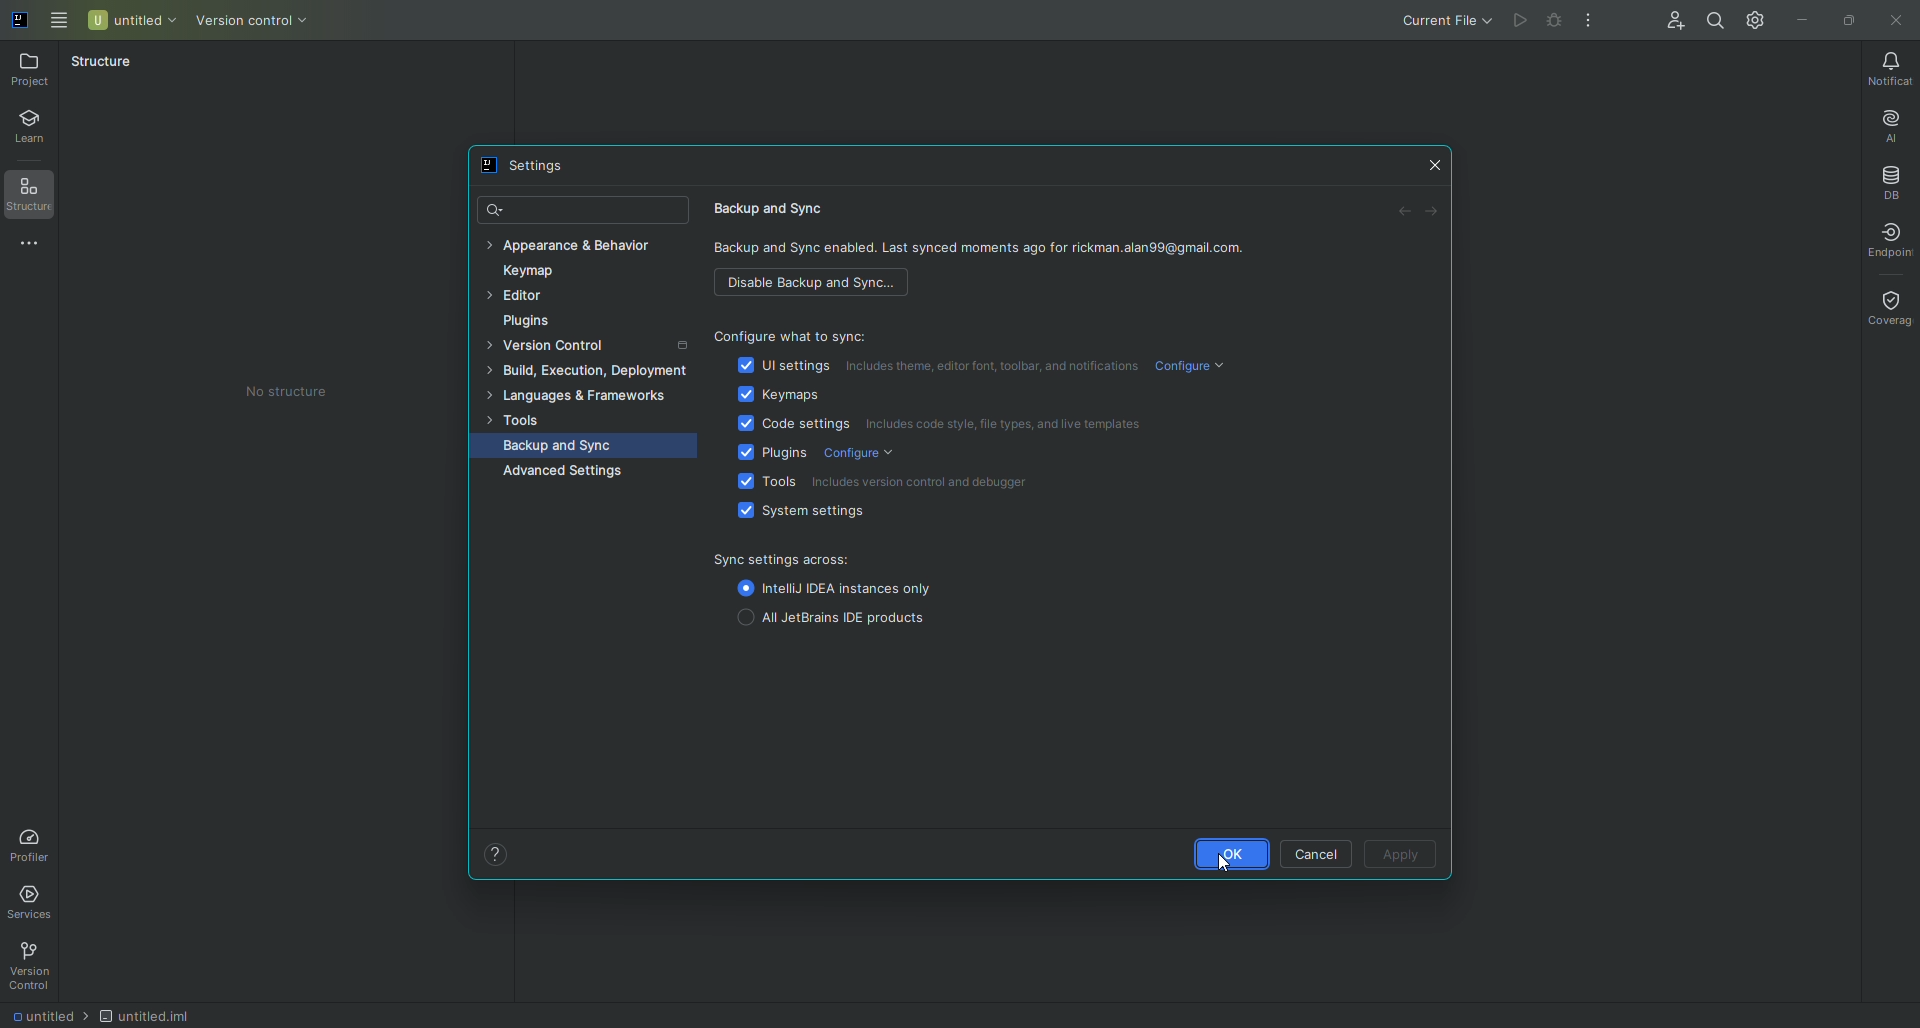 The image size is (1920, 1028). Describe the element at coordinates (1590, 22) in the screenshot. I see `More Actions` at that location.